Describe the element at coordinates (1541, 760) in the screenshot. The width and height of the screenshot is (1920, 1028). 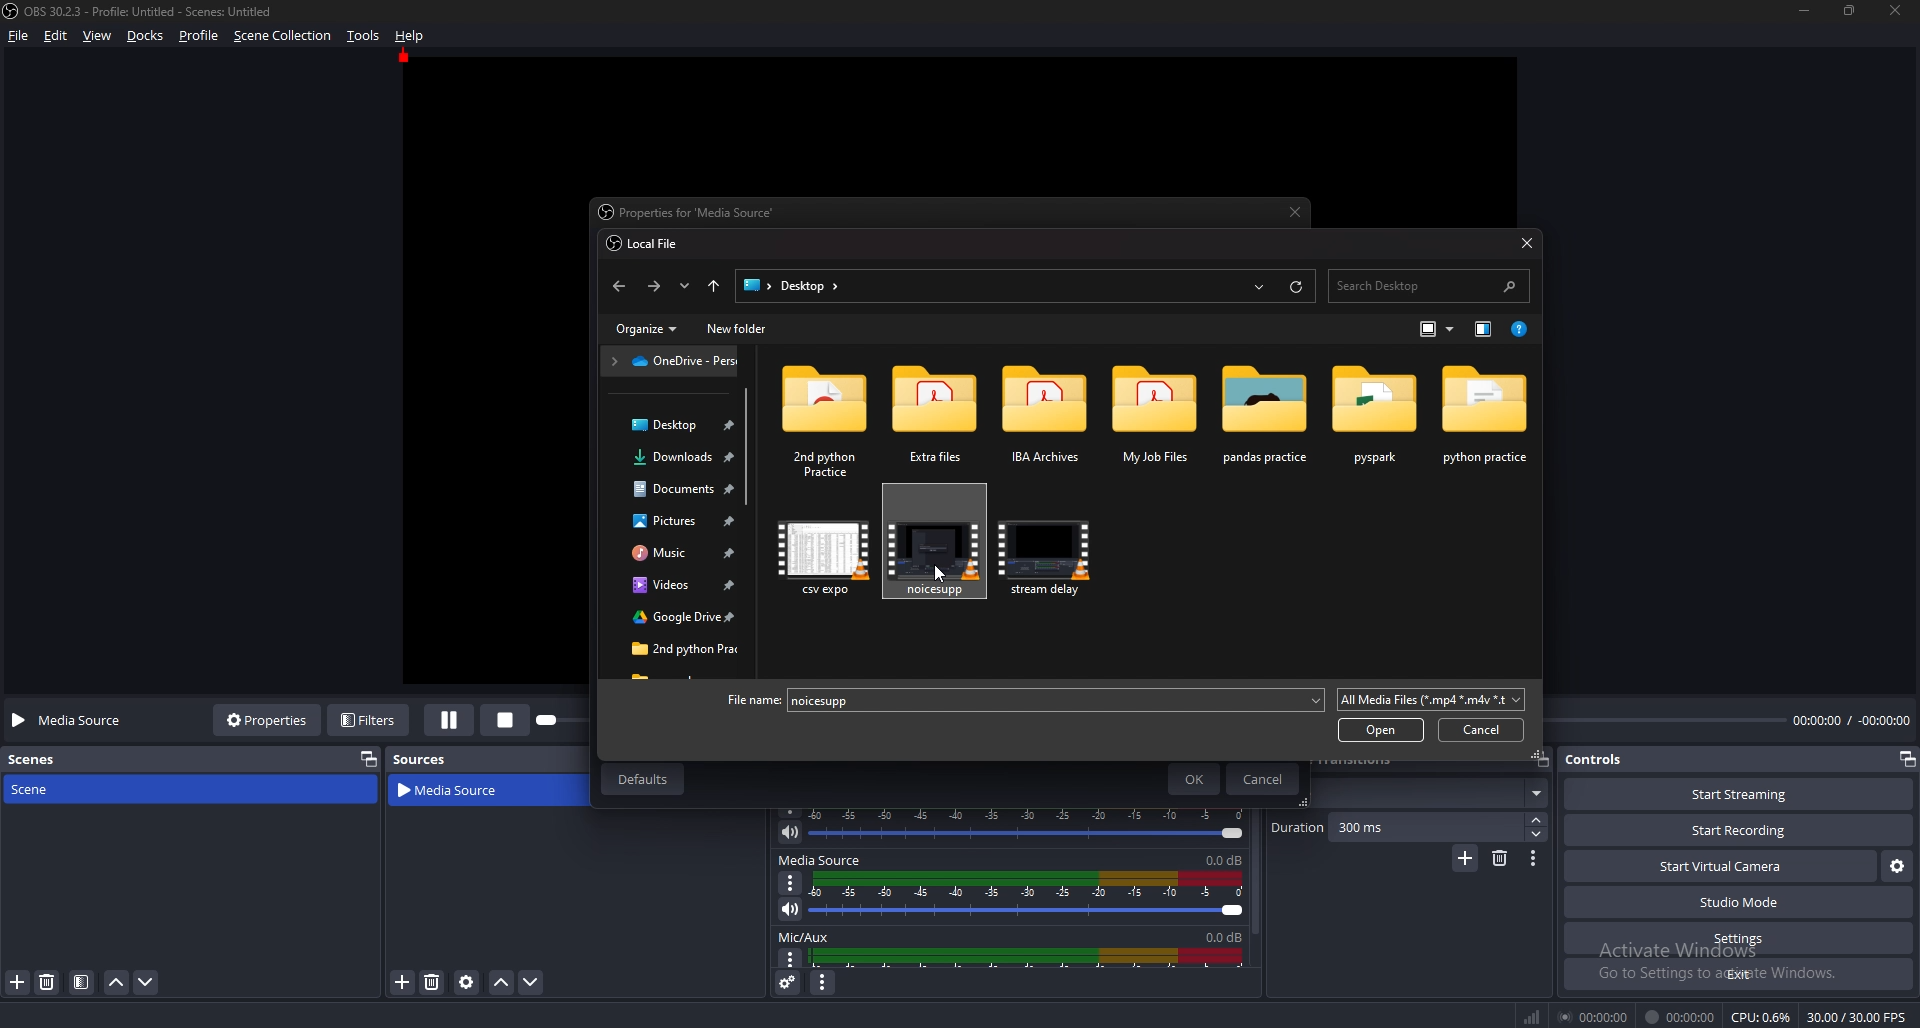
I see `Pop out` at that location.